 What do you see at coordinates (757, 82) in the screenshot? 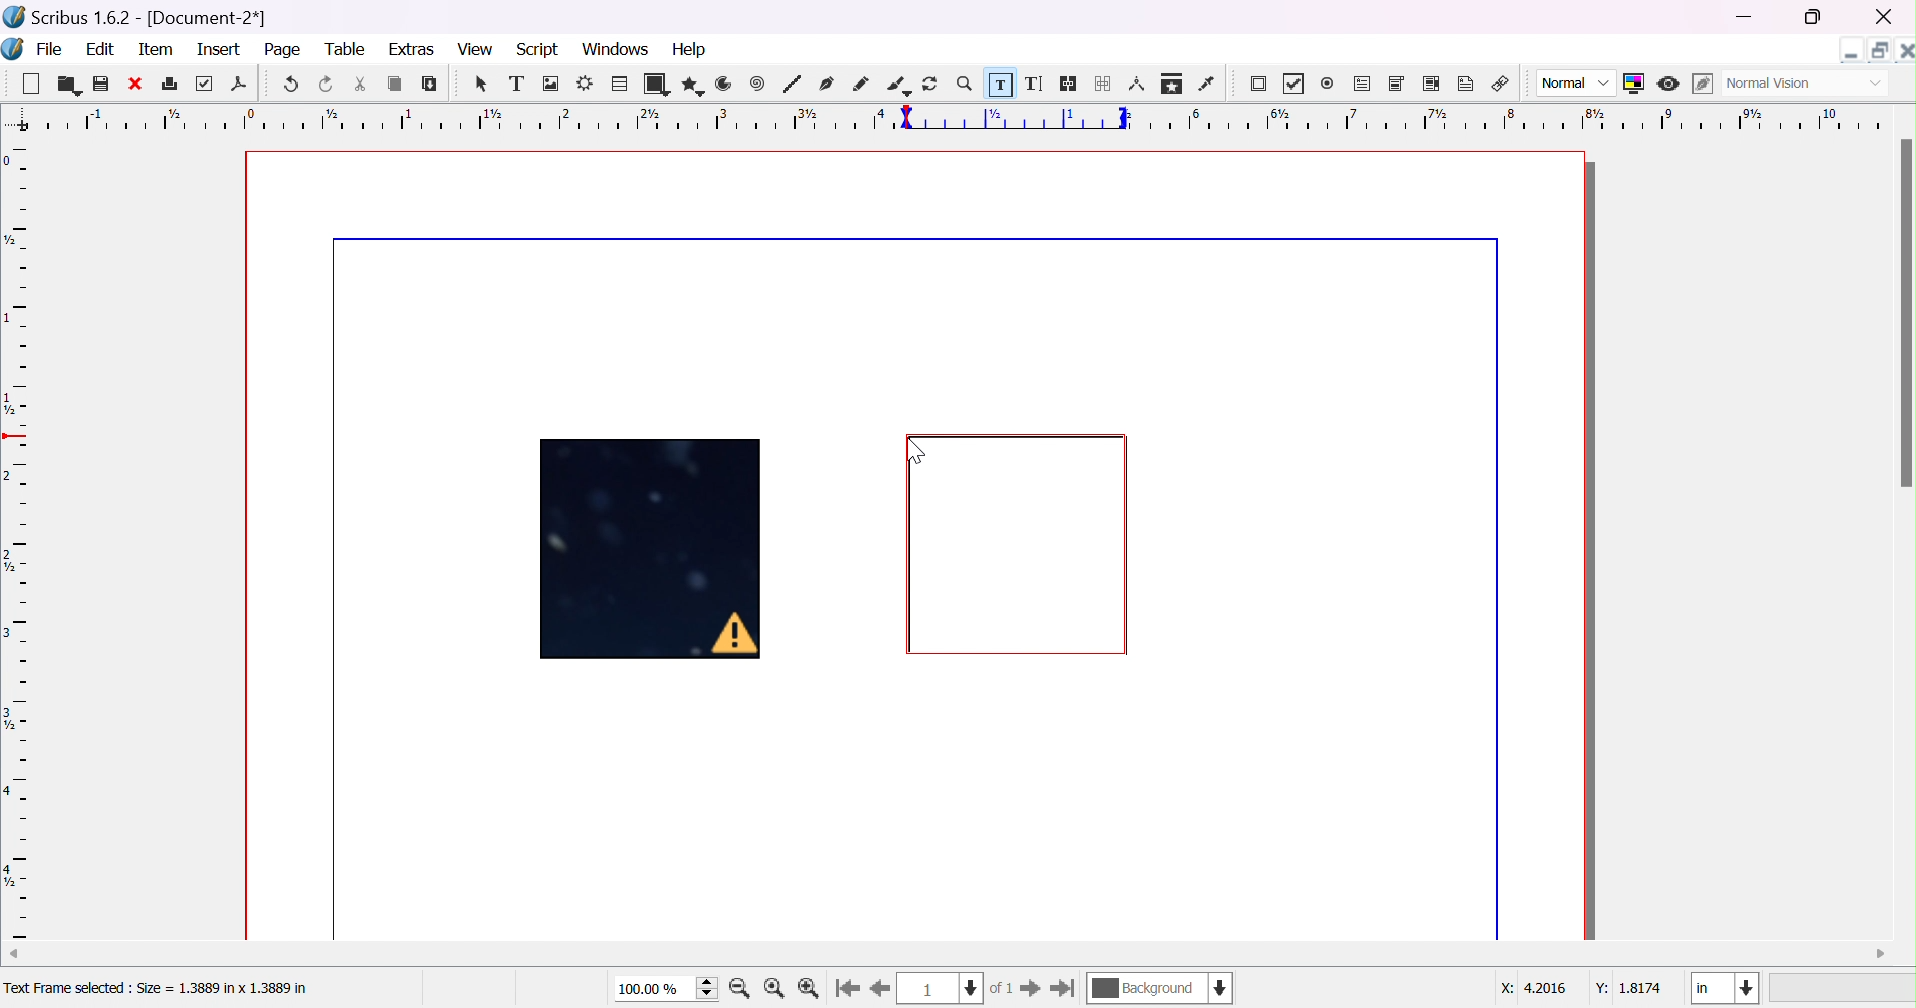
I see `spiral` at bounding box center [757, 82].